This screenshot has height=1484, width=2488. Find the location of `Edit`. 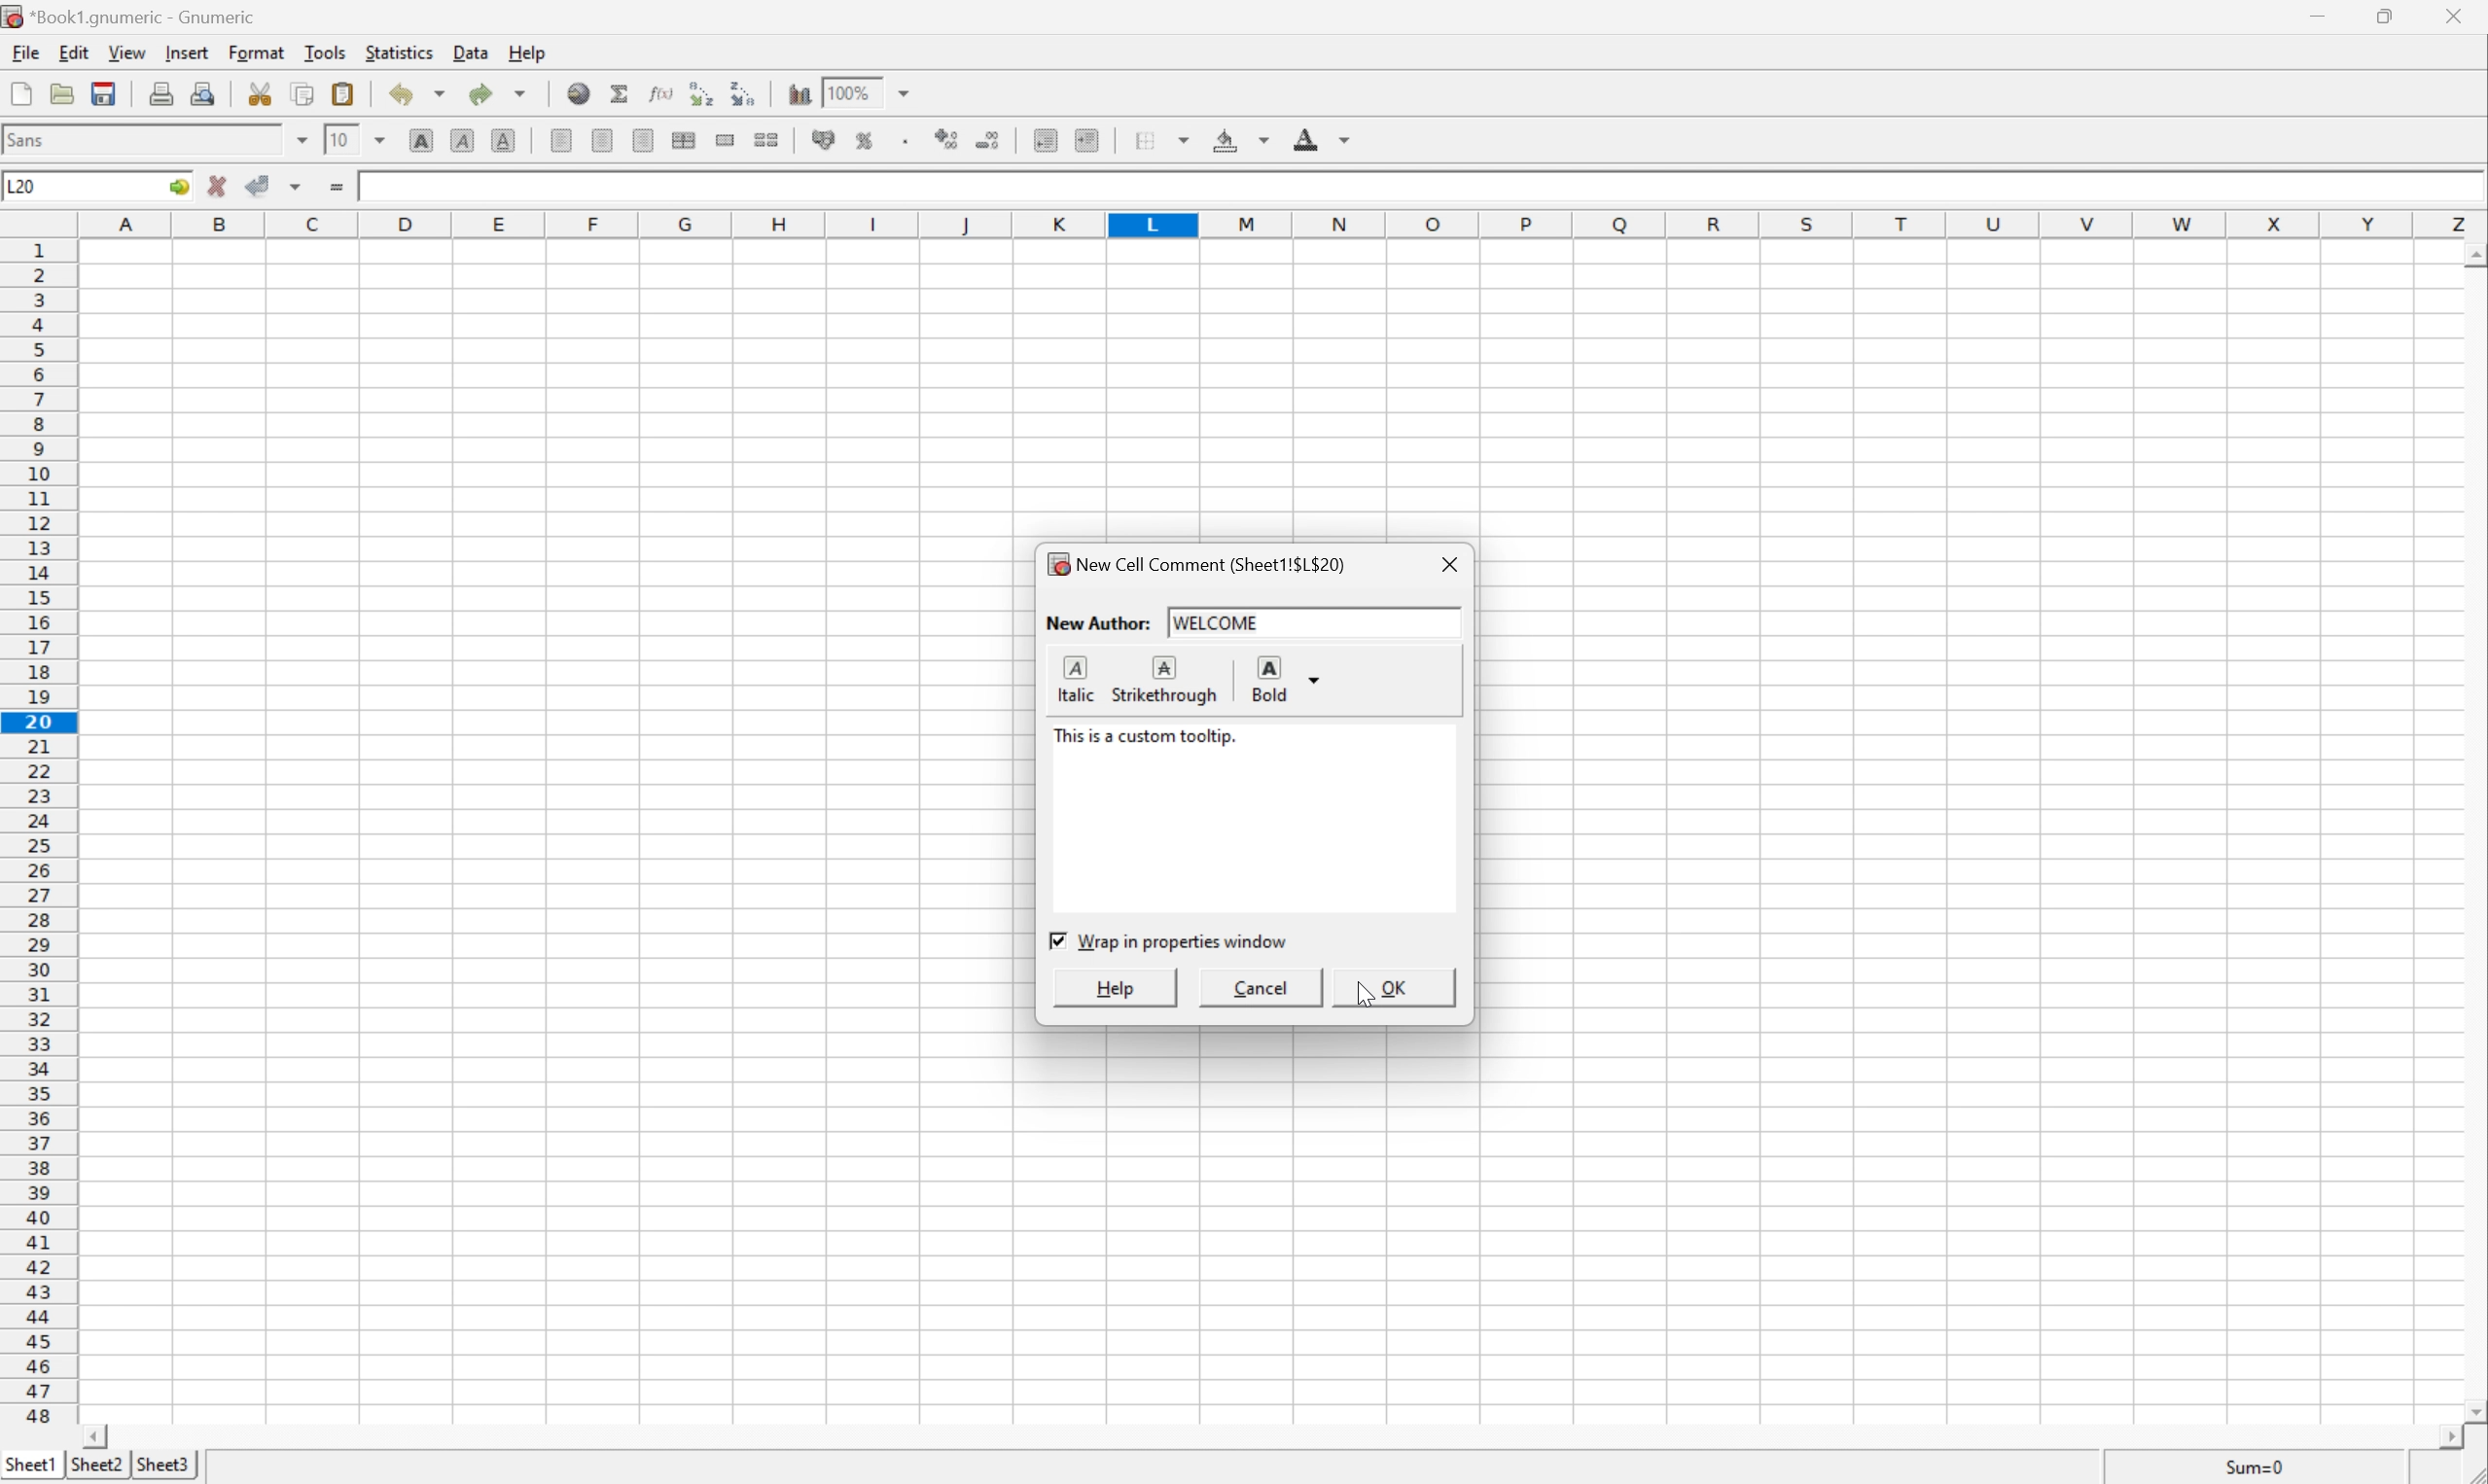

Edit is located at coordinates (75, 53).